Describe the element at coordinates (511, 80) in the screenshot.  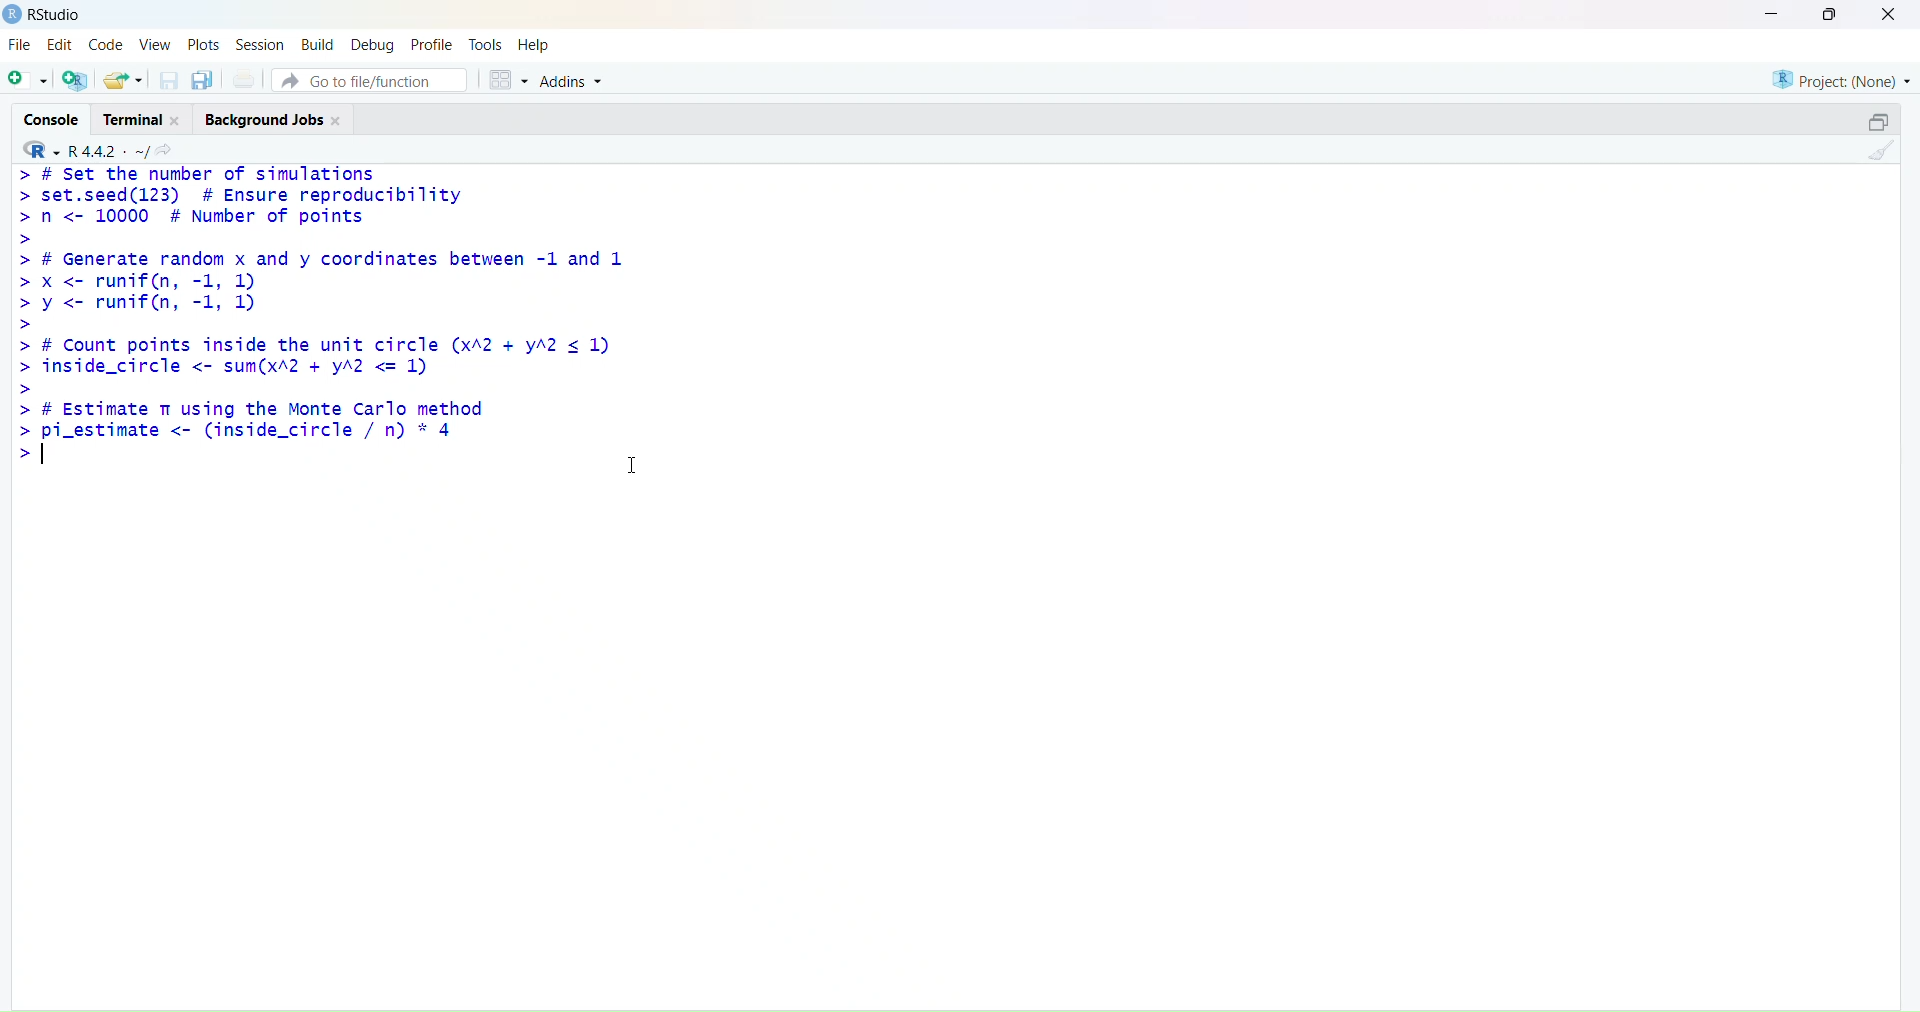
I see `Workspace panes` at that location.